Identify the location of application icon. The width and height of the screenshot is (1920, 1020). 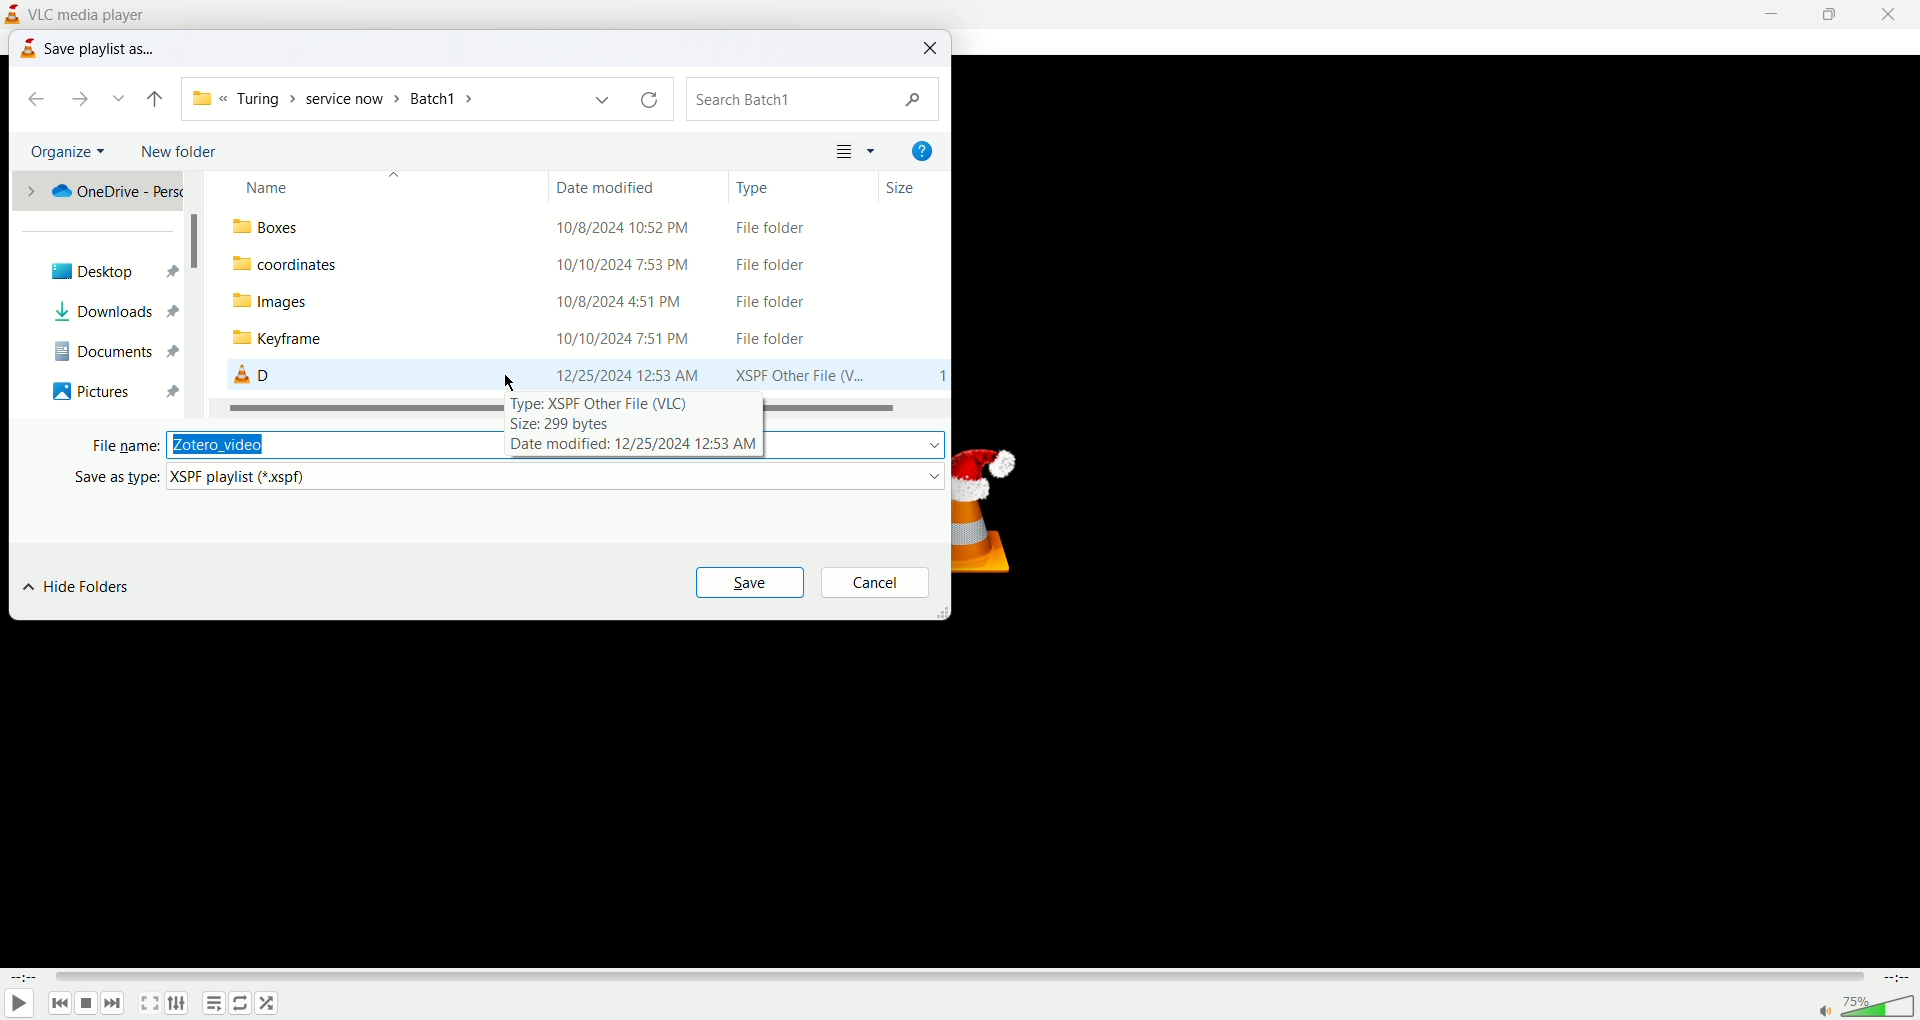
(17, 13).